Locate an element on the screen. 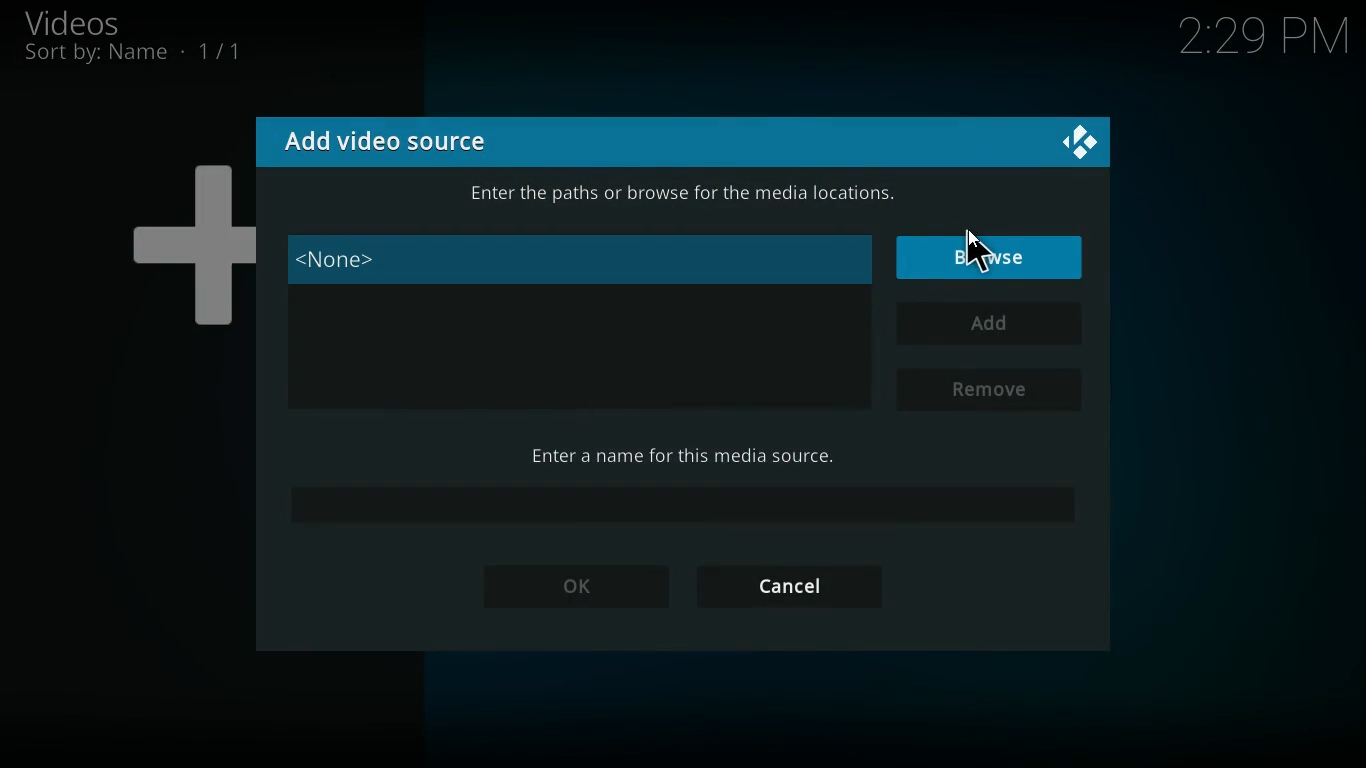 This screenshot has width=1366, height=768. Enter a name for this media source. is located at coordinates (687, 455).